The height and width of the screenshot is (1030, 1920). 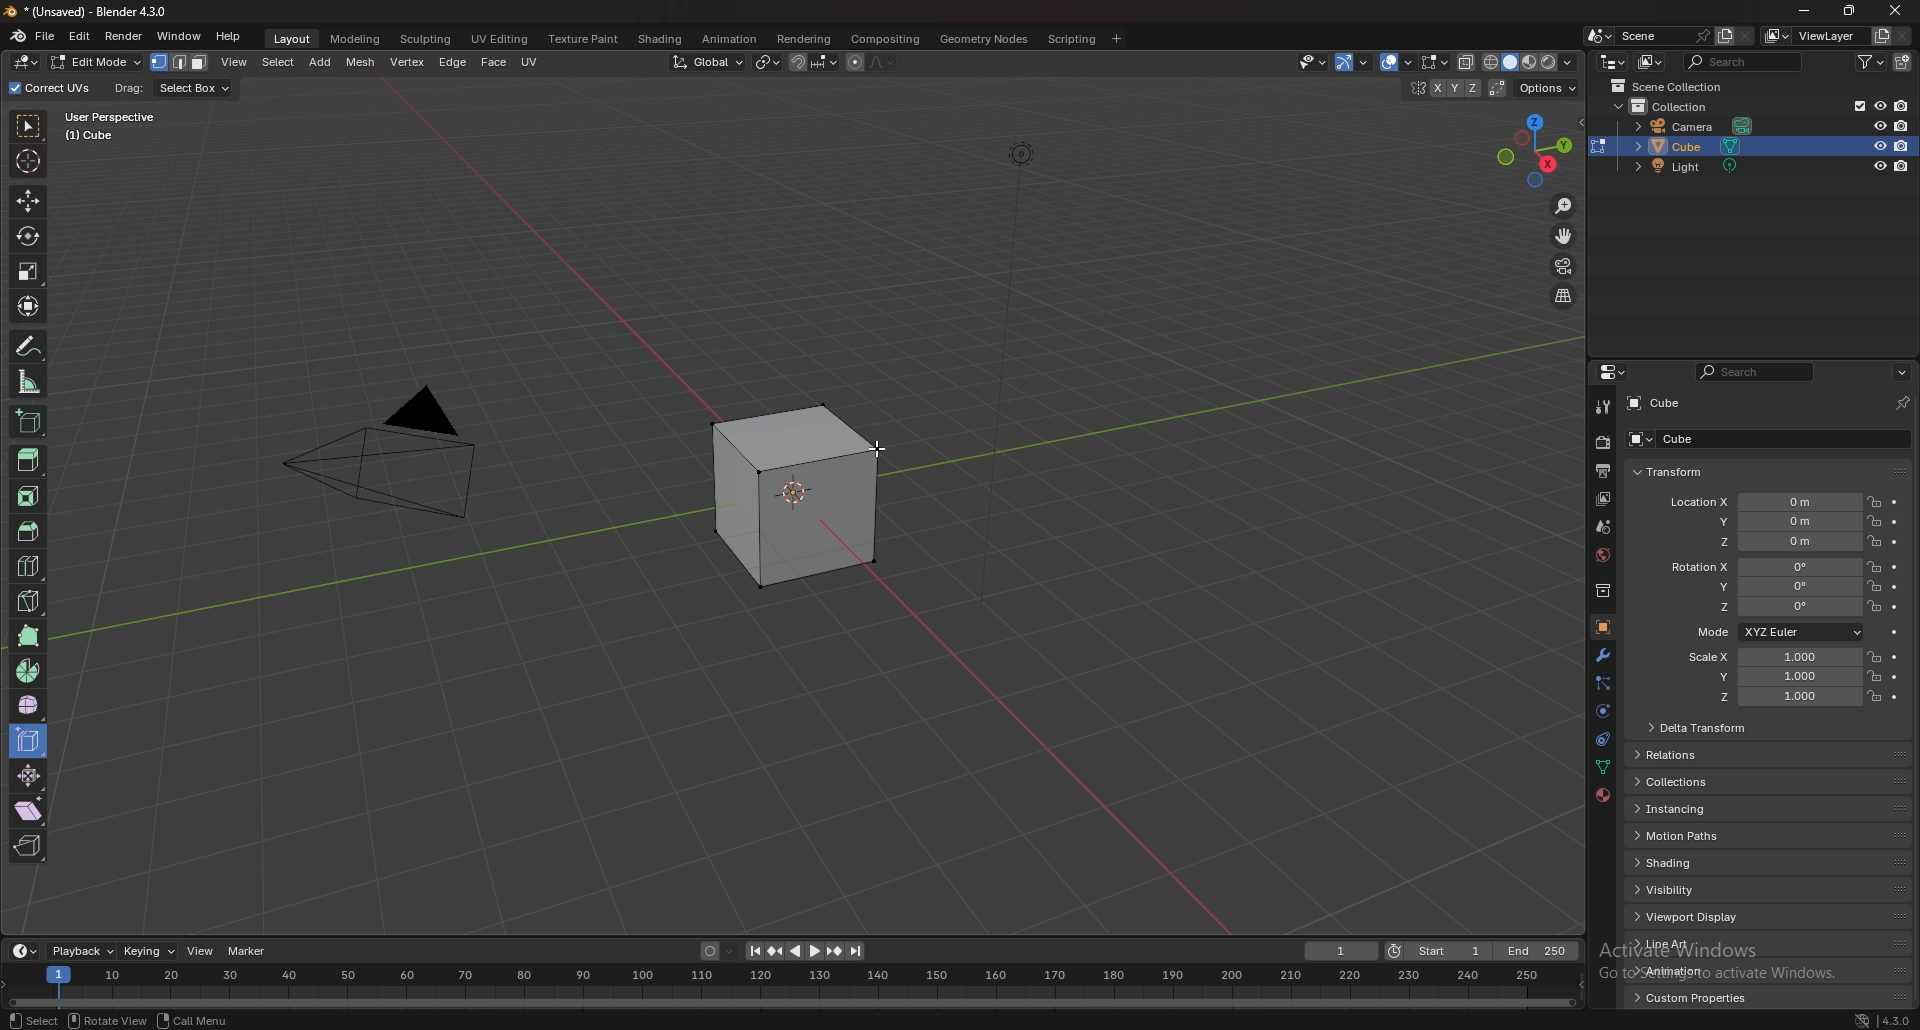 I want to click on animate property, so click(x=1895, y=523).